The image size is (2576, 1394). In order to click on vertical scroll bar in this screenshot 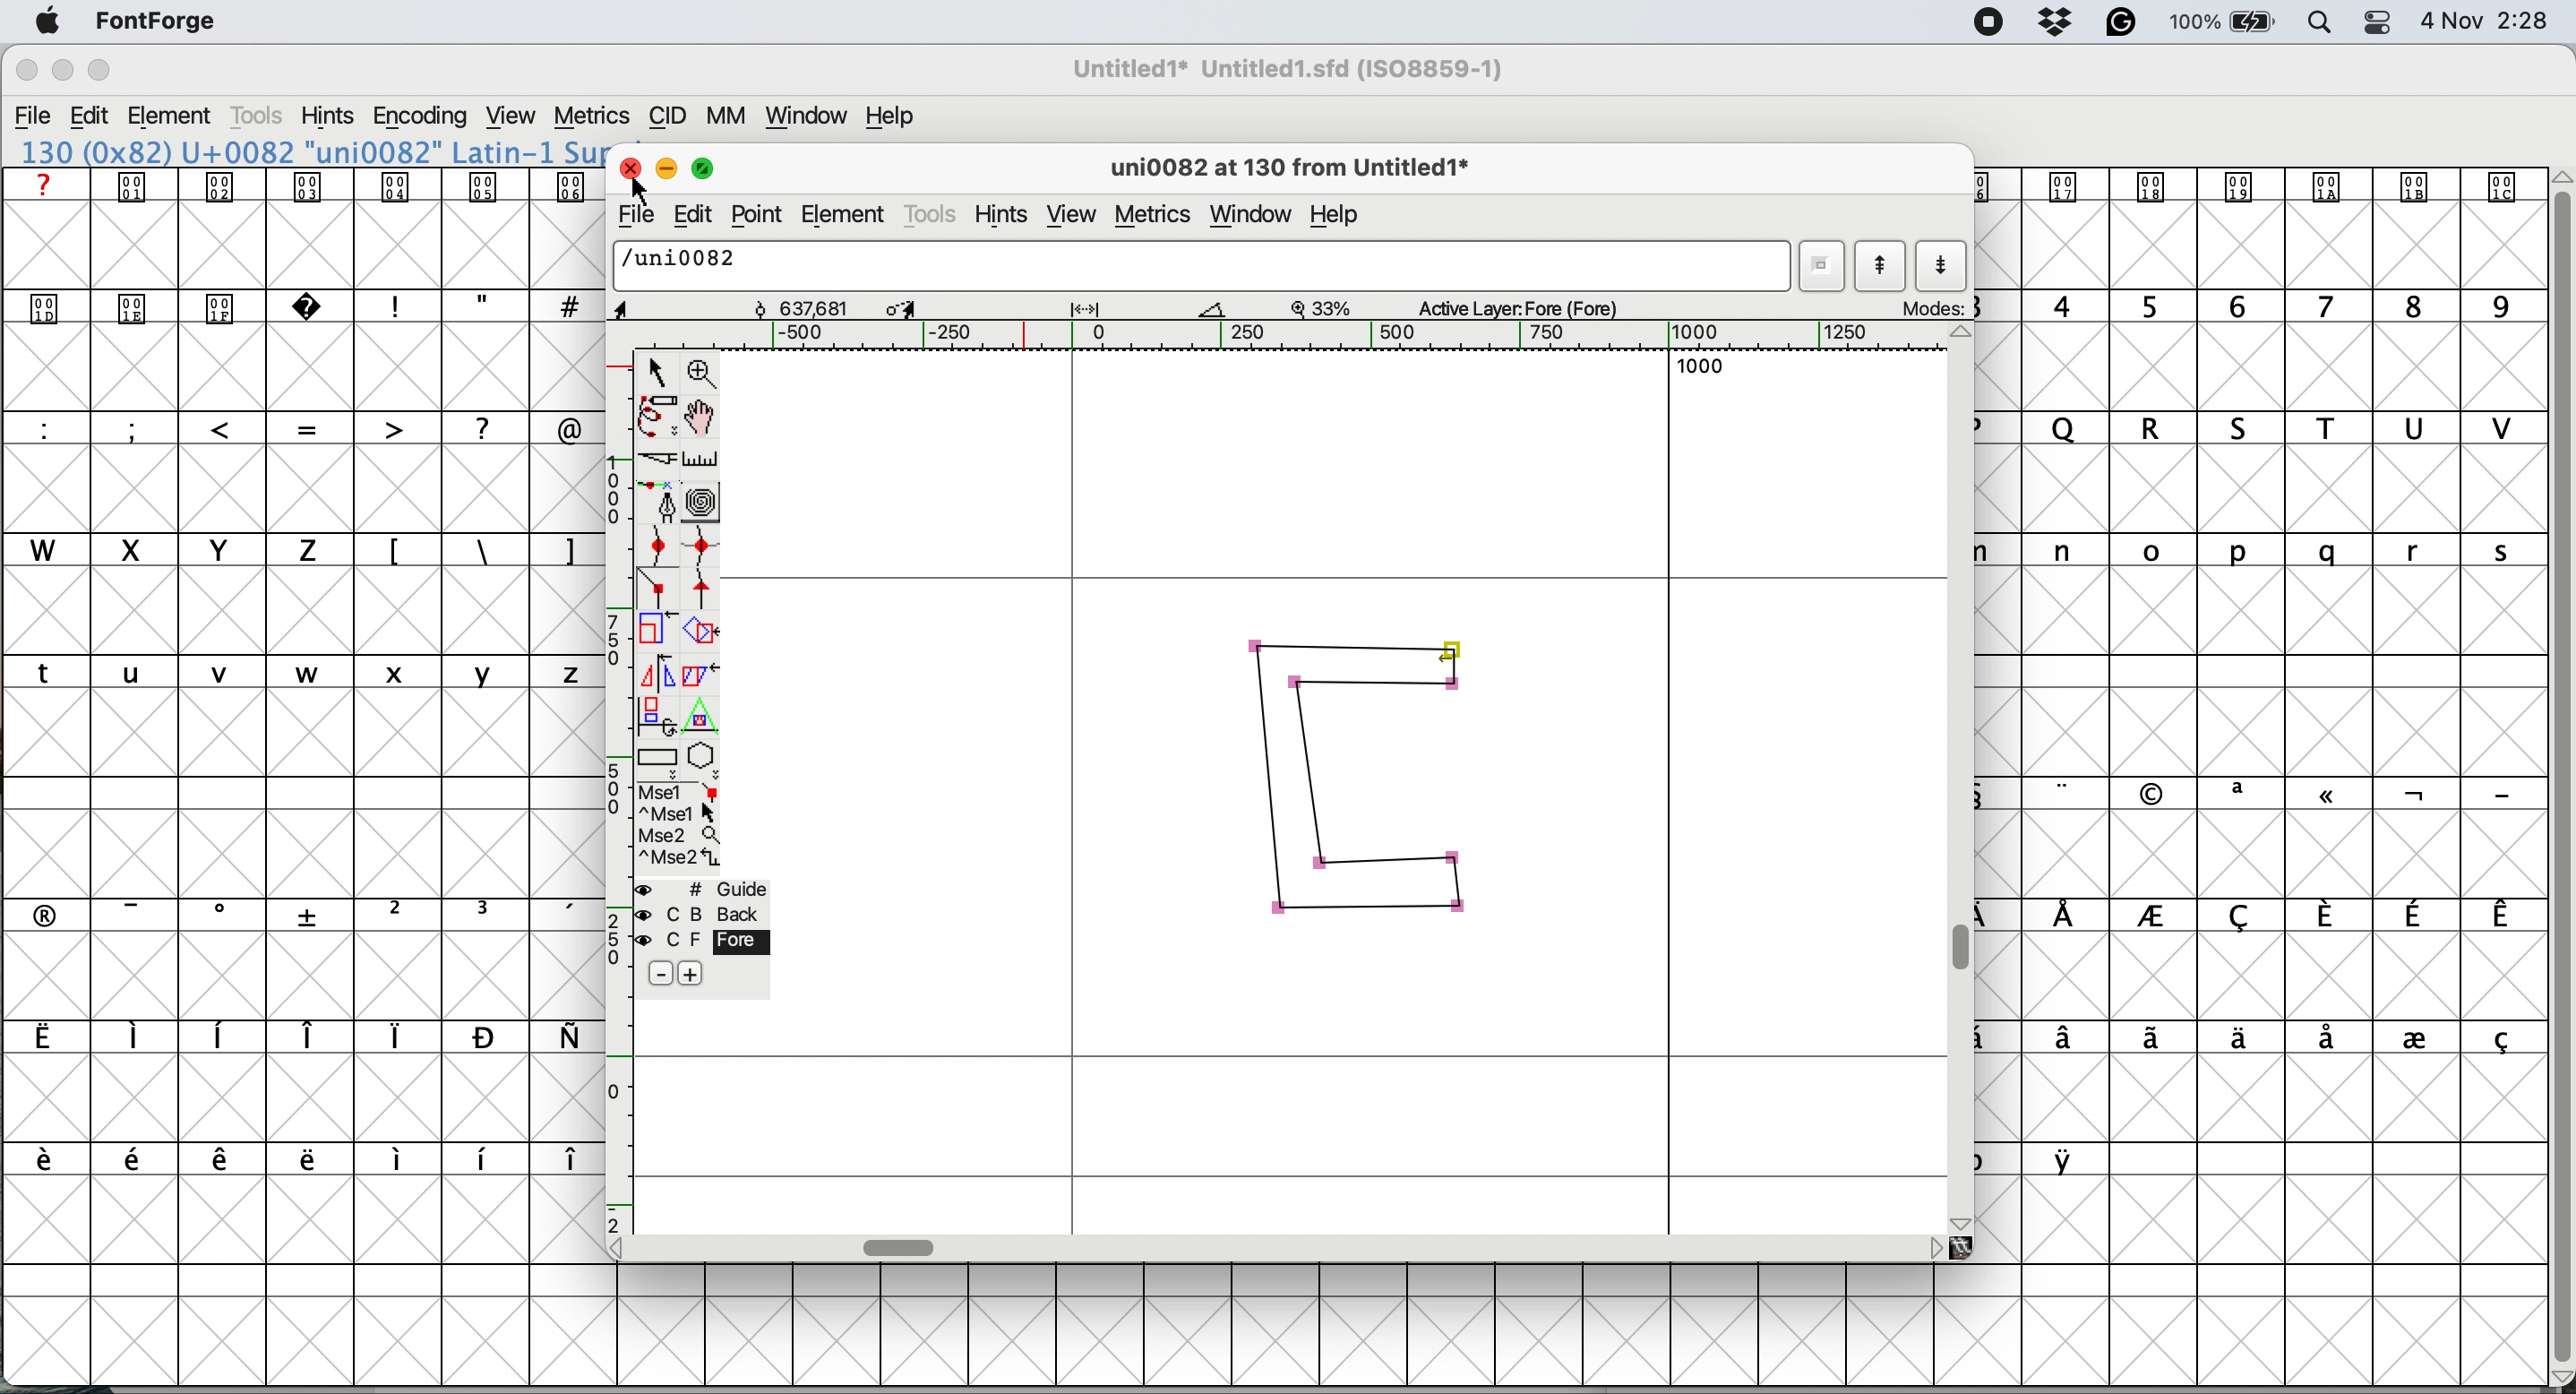, I will do `click(1966, 949)`.